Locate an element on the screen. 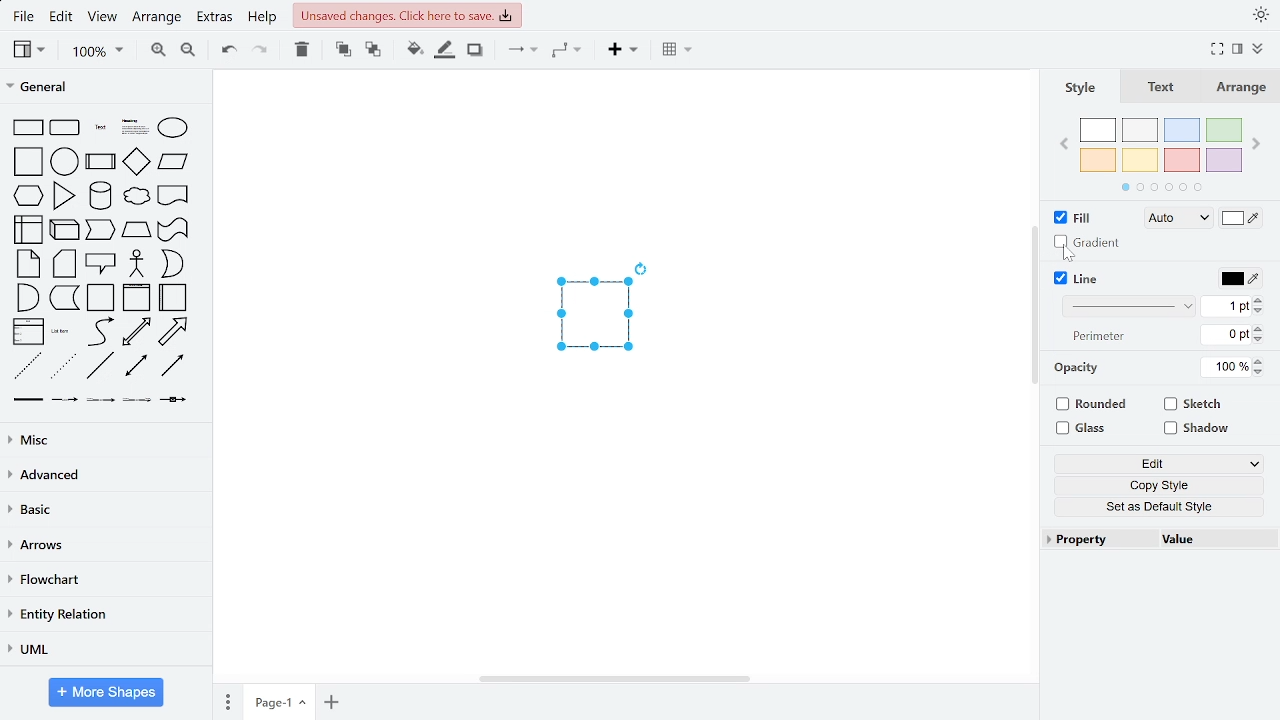  colors is located at coordinates (1158, 151).